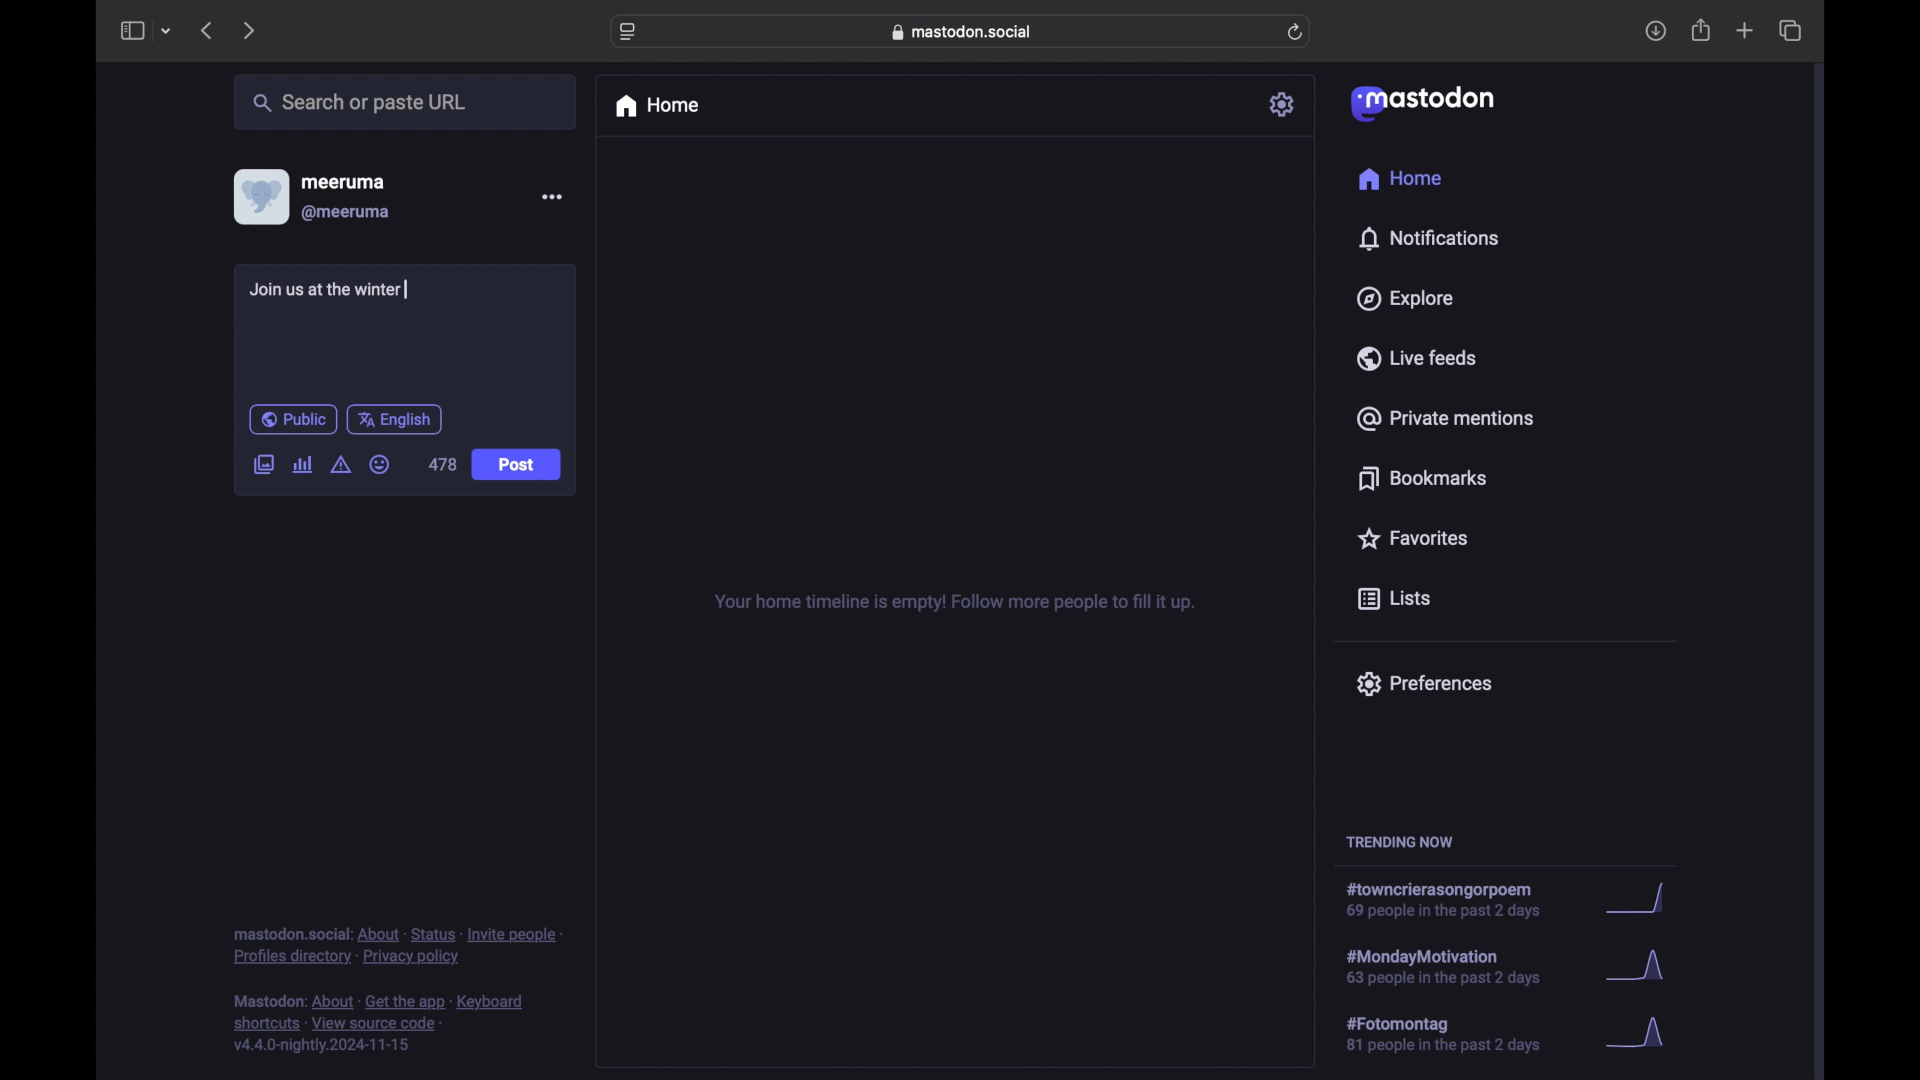 This screenshot has height=1080, width=1920. I want to click on hashtag trend, so click(1457, 1035).